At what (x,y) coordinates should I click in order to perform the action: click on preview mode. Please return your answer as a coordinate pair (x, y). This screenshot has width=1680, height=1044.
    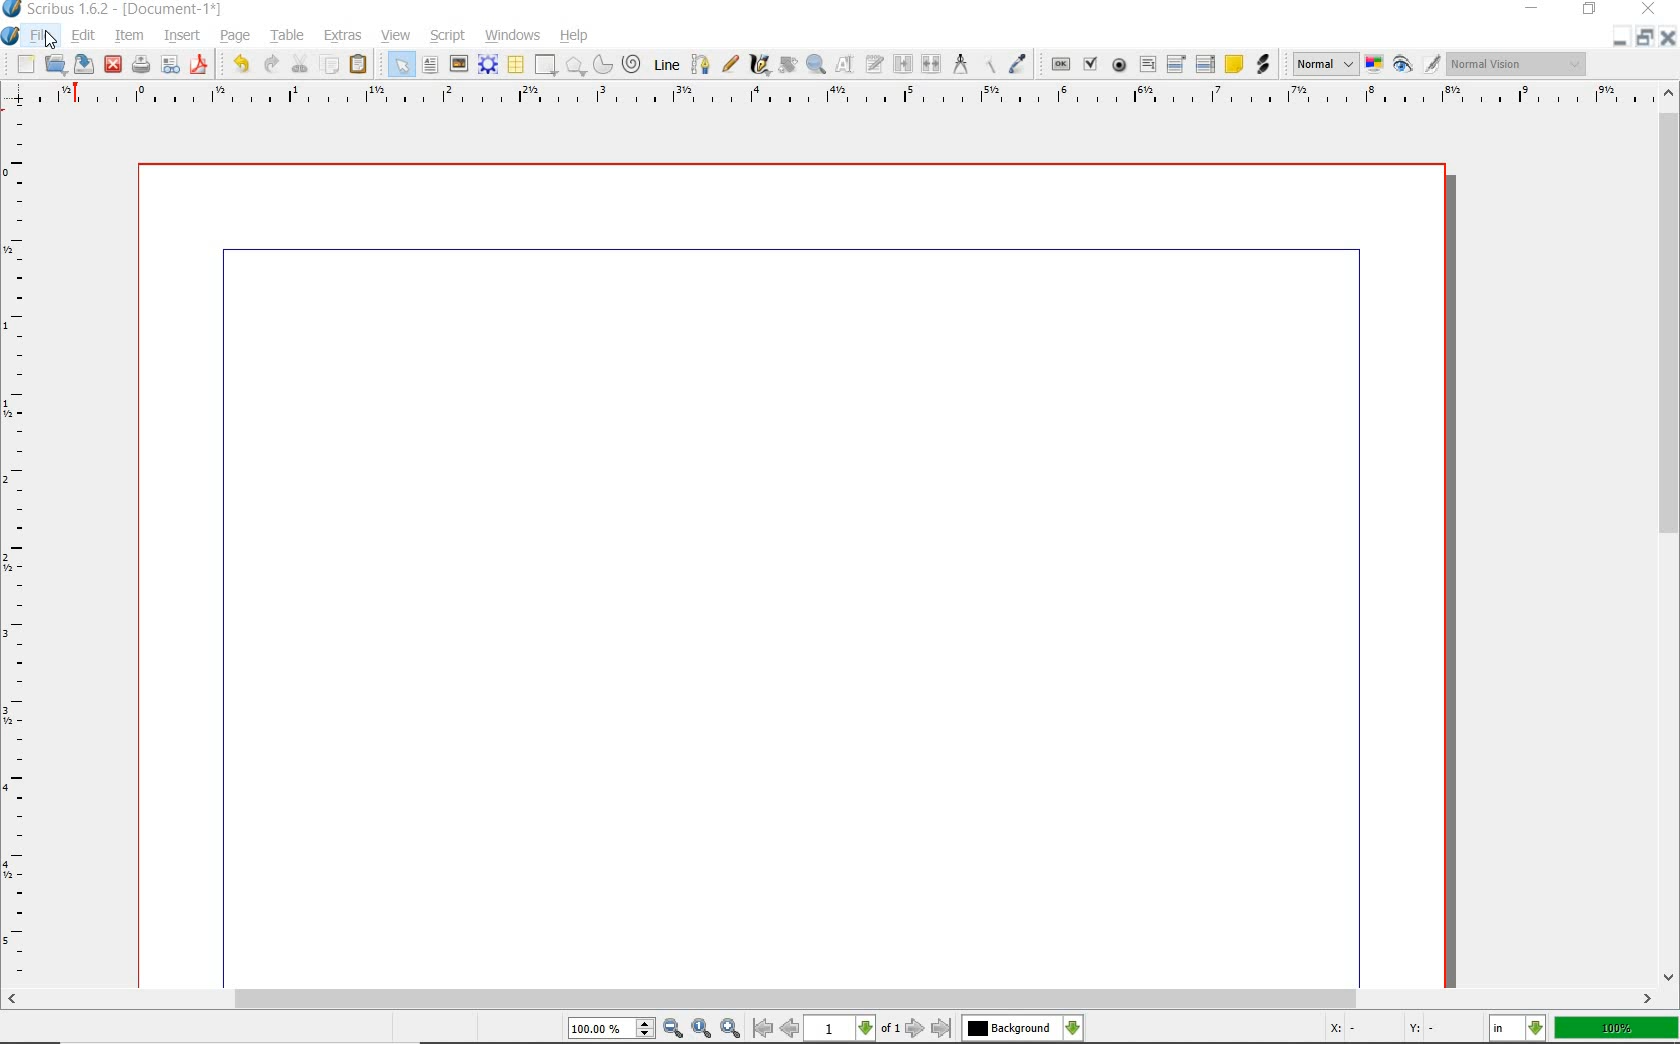
    Looking at the image, I should click on (1416, 66).